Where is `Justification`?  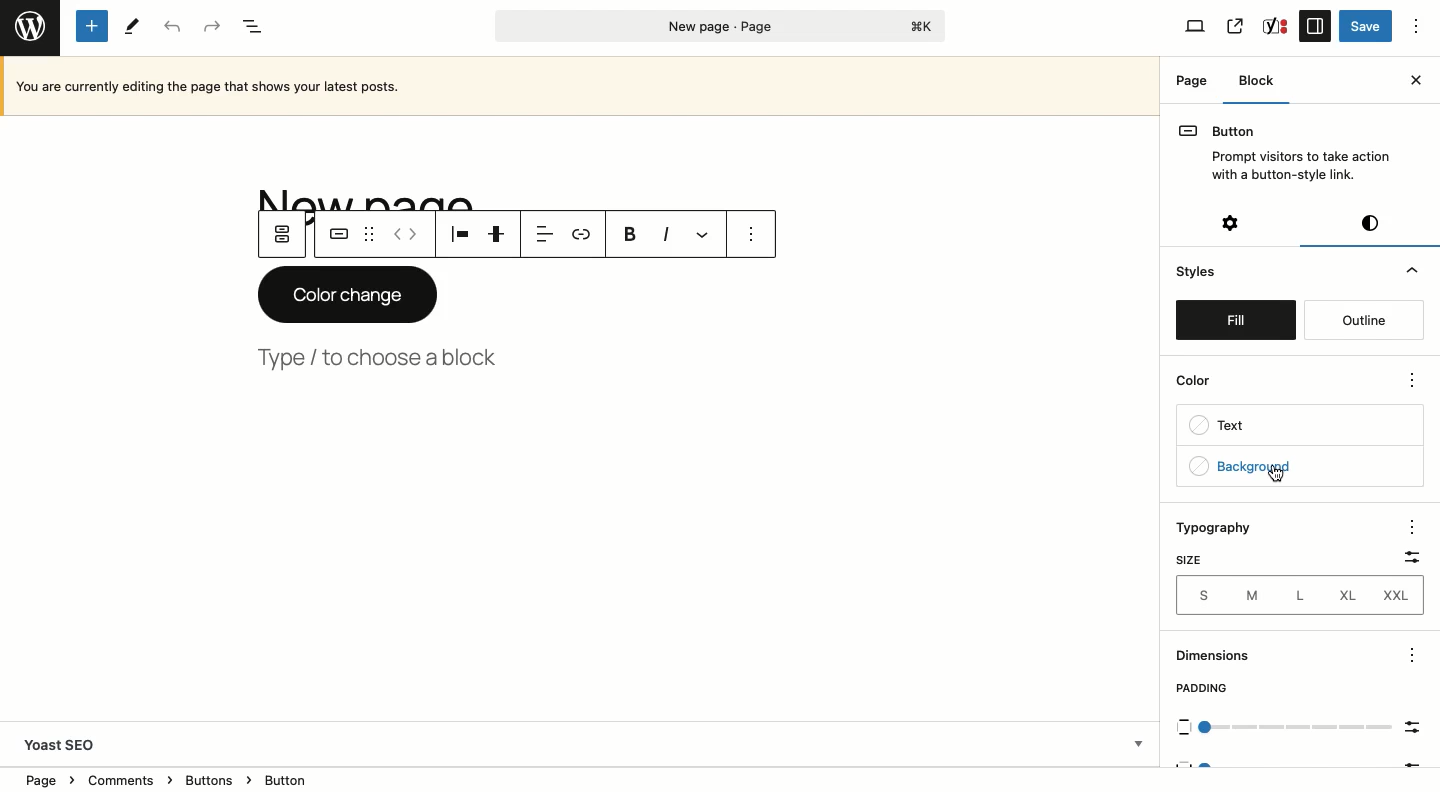 Justification is located at coordinates (497, 233).